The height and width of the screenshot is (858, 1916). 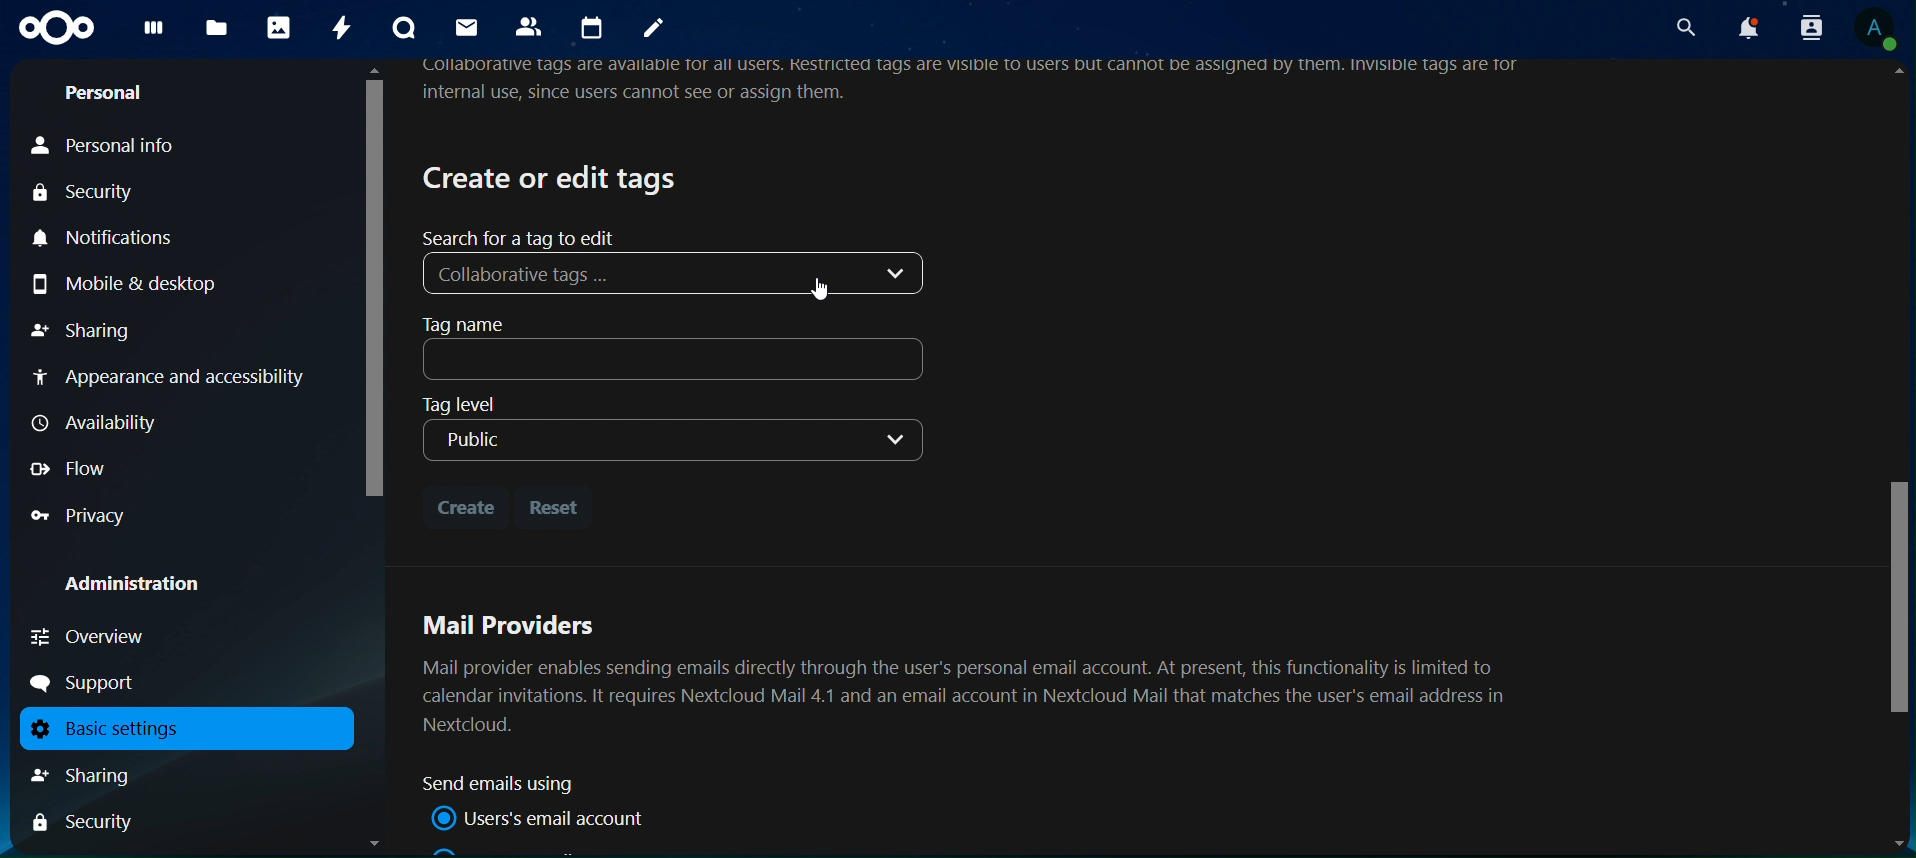 I want to click on calendar, so click(x=595, y=28).